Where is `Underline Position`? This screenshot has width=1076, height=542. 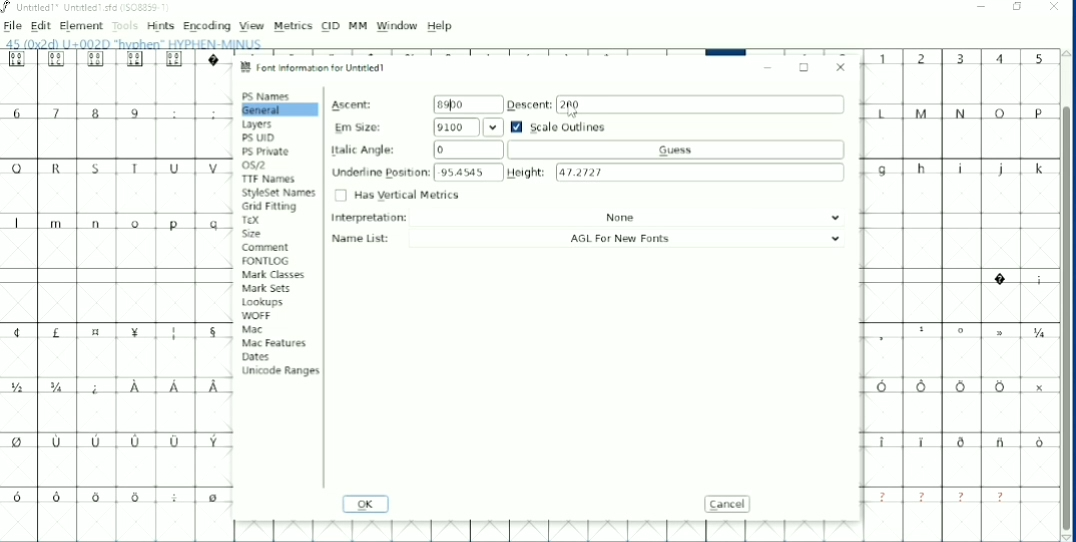
Underline Position is located at coordinates (416, 172).